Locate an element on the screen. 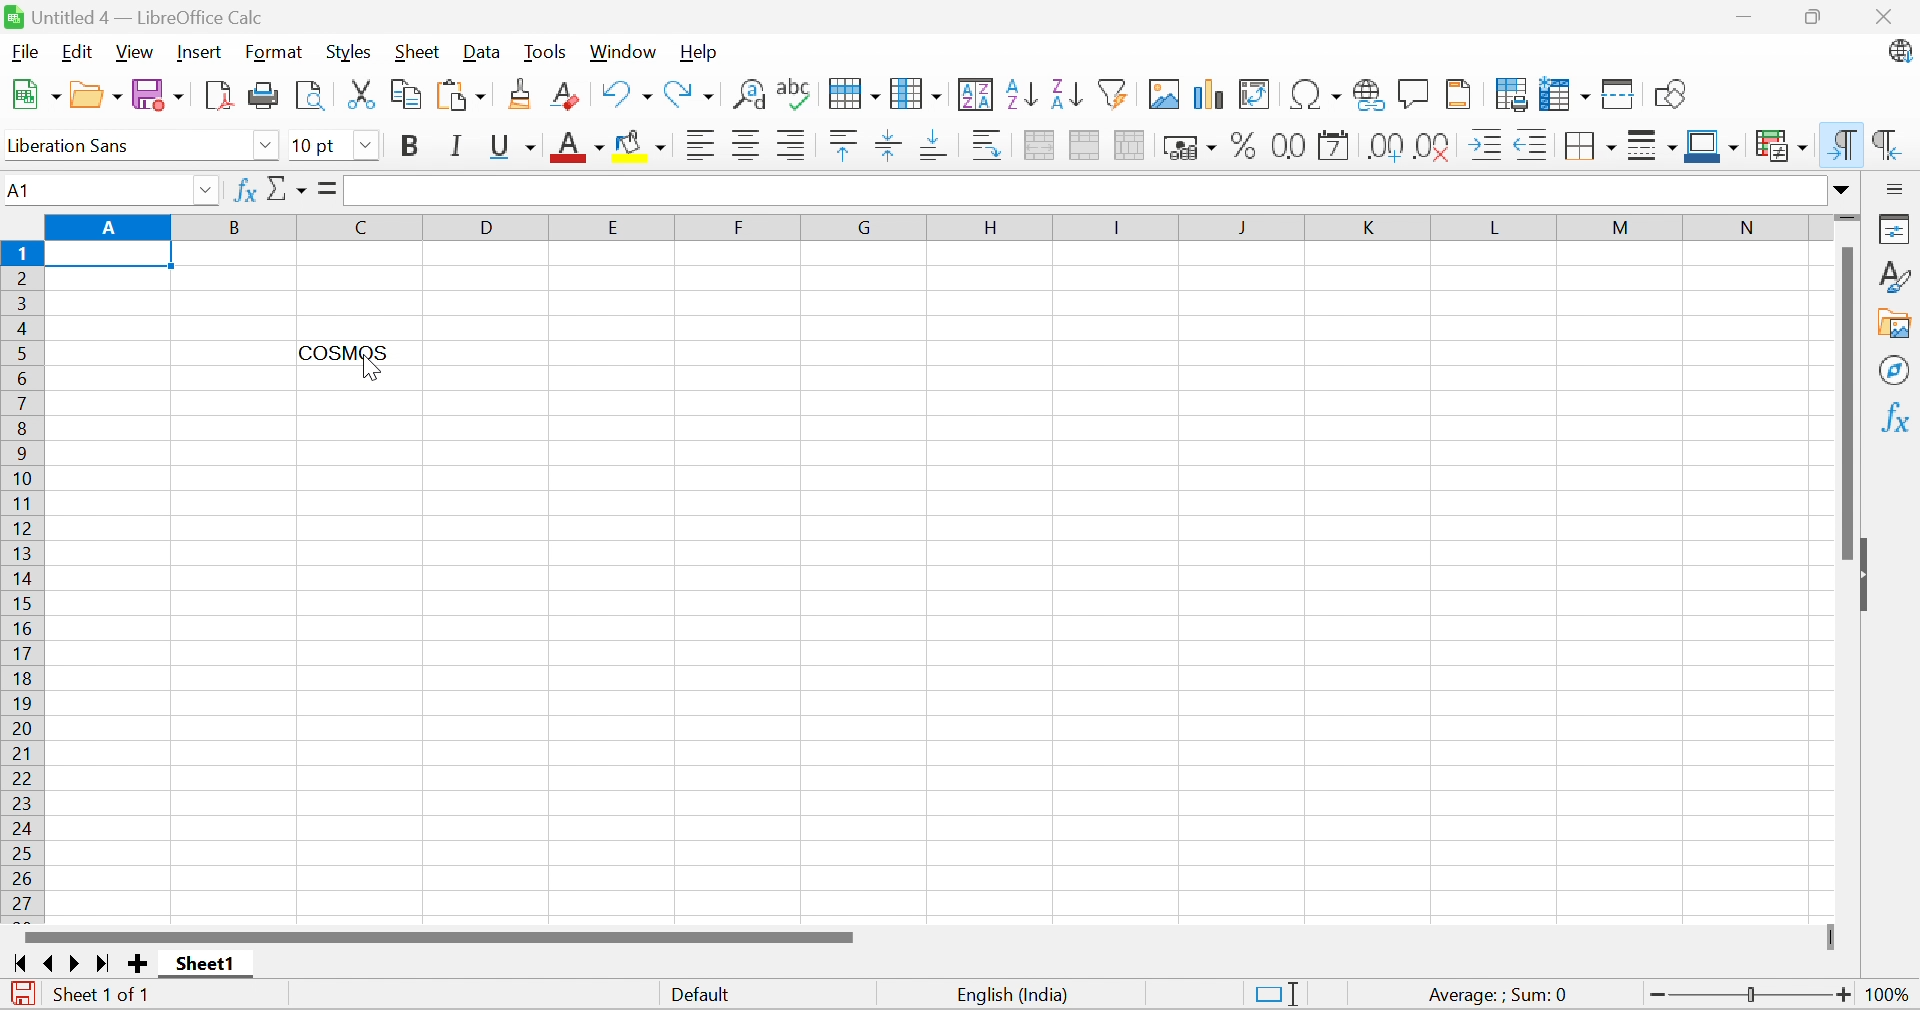 The width and height of the screenshot is (1920, 1010). Paste is located at coordinates (465, 94).